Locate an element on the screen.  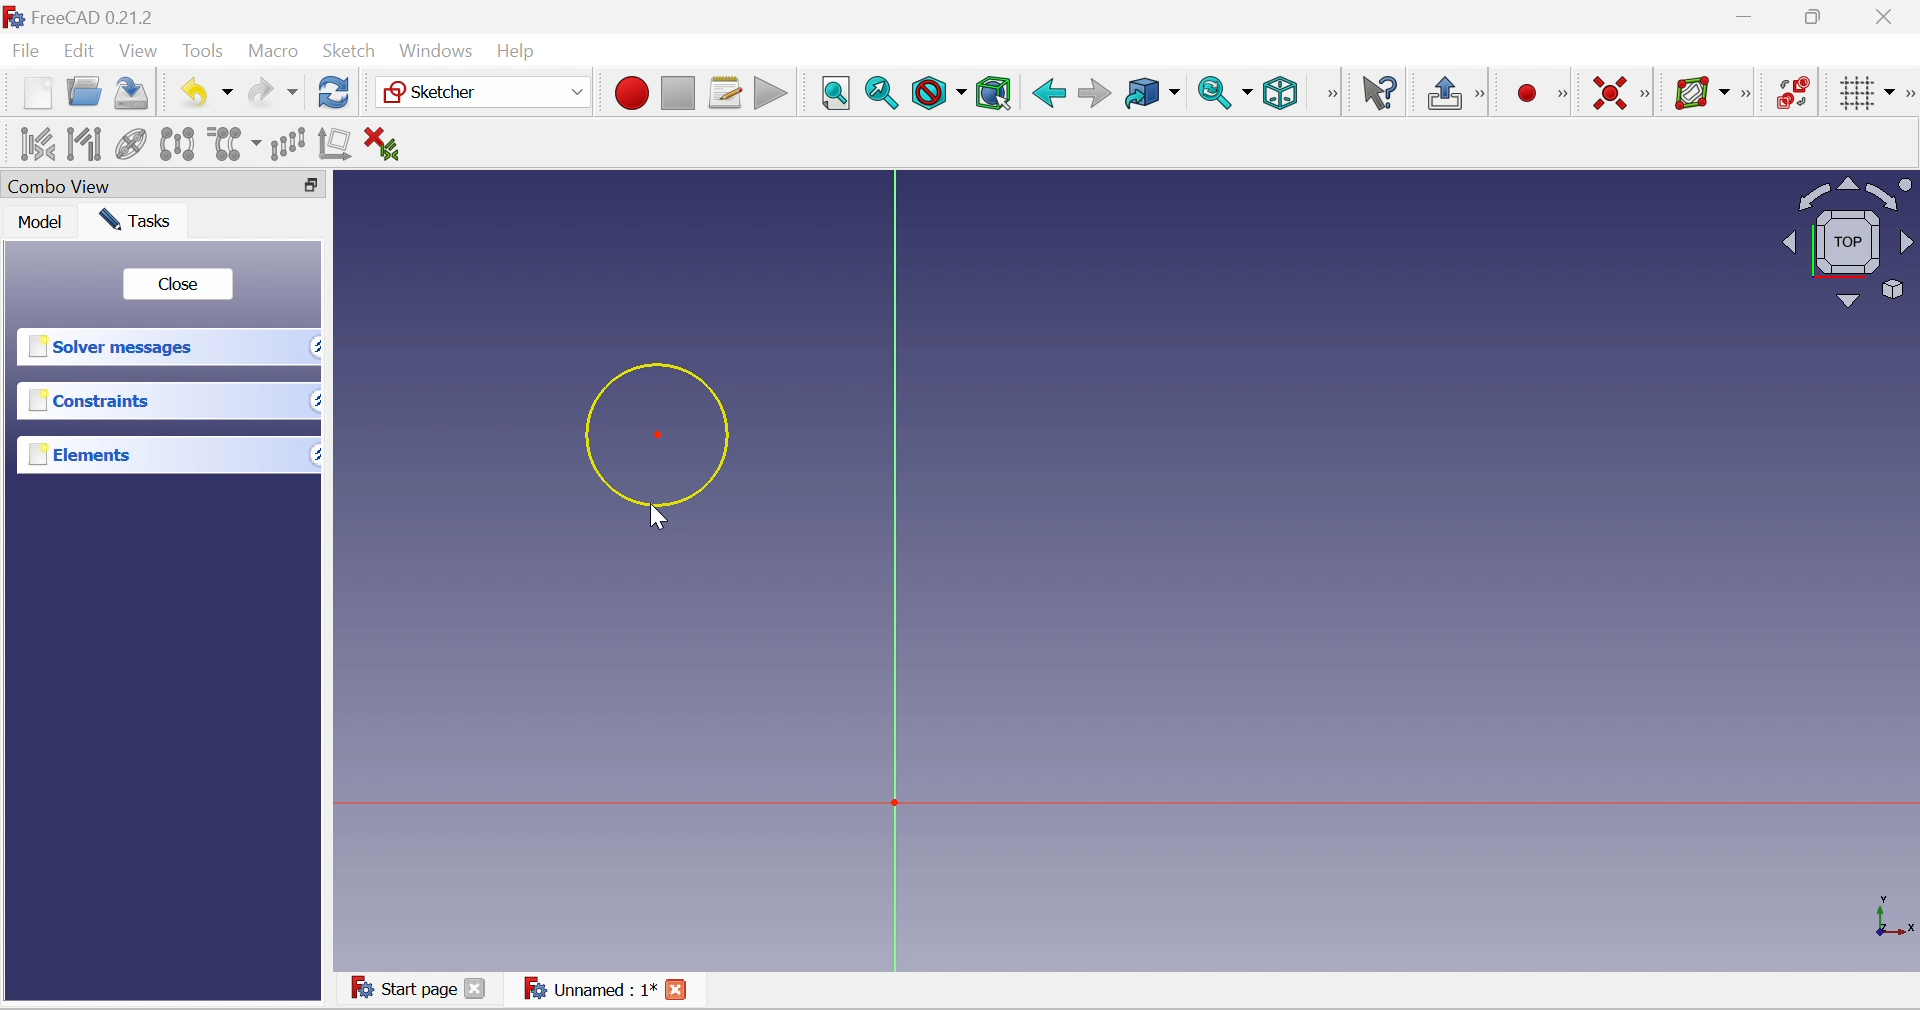
Start page is located at coordinates (421, 988).